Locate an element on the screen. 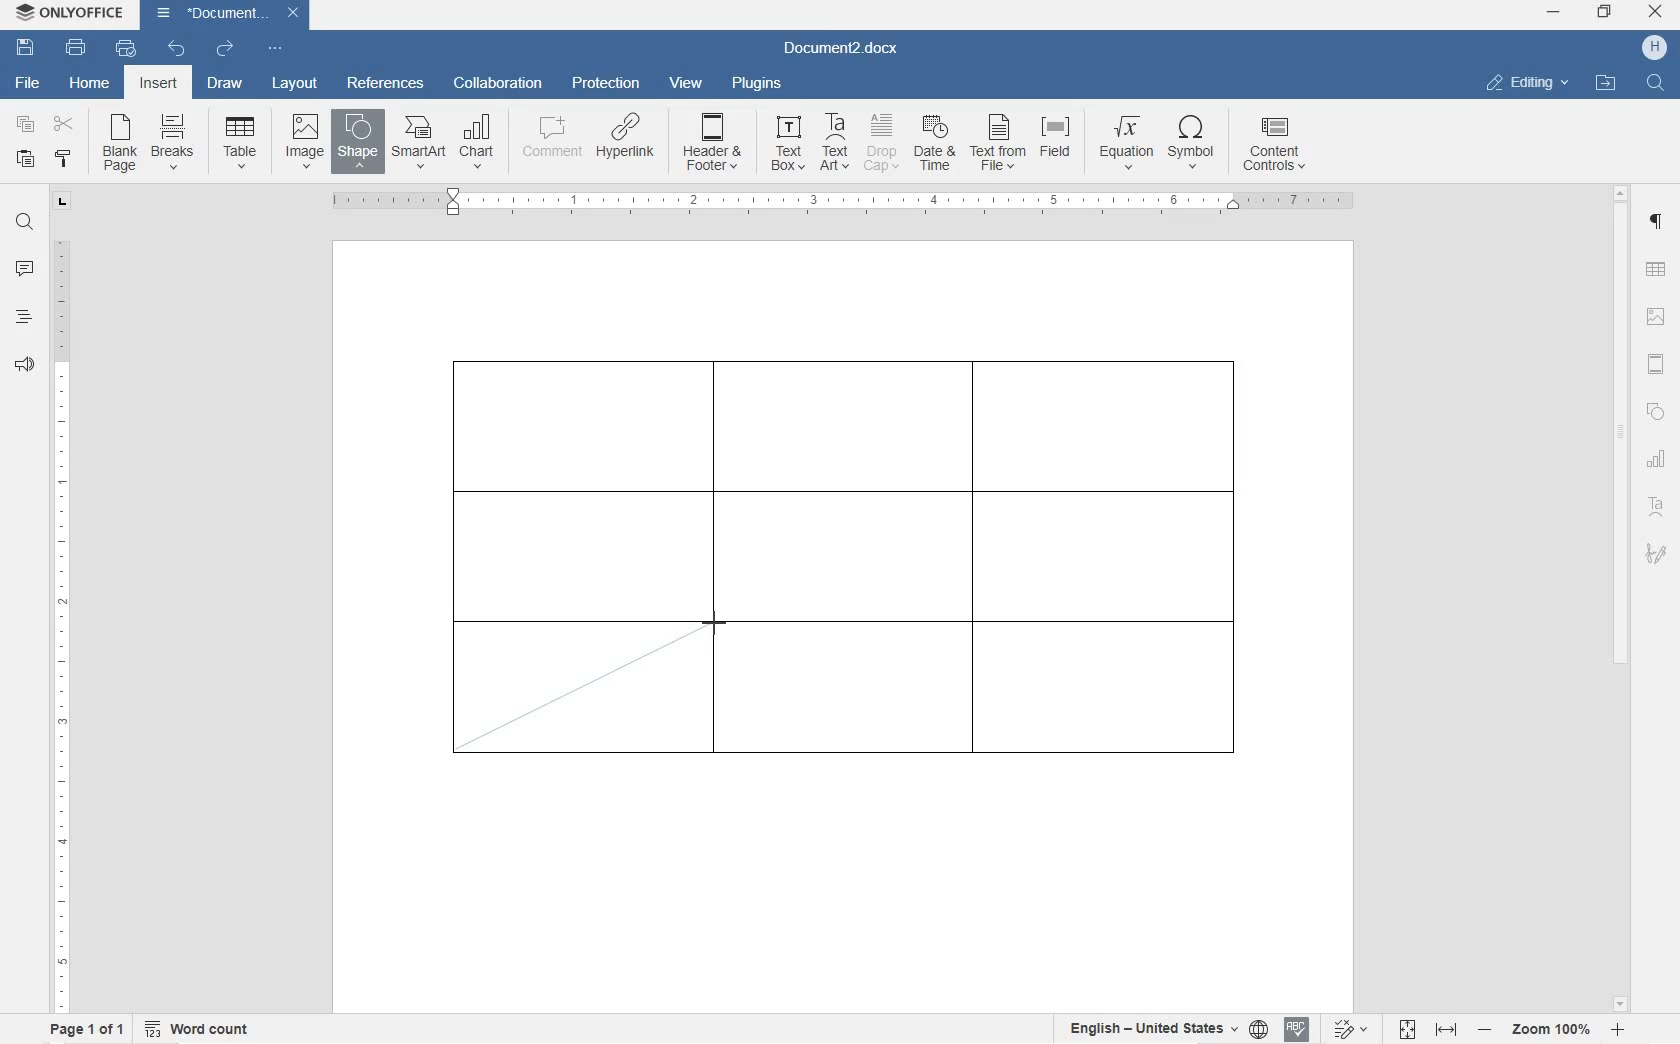 This screenshot has height=1044, width=1680. protection is located at coordinates (609, 84).